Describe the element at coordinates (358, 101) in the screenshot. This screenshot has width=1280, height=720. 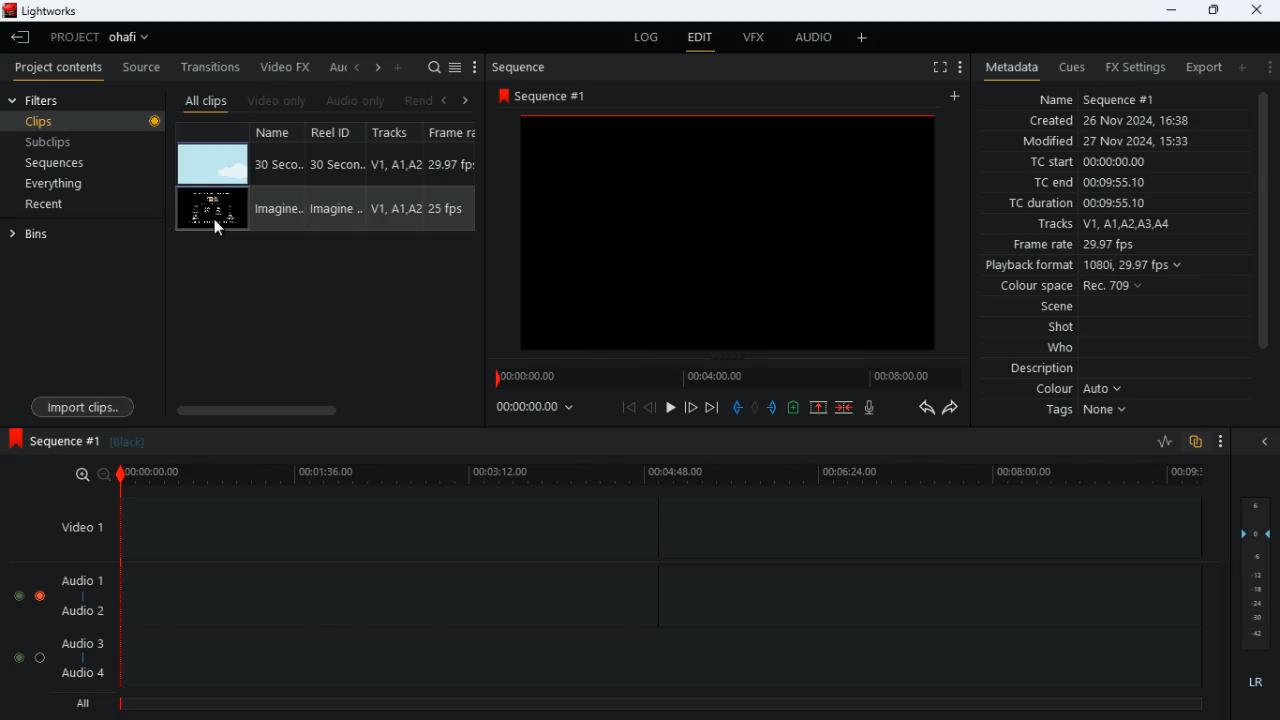
I see `audio only` at that location.